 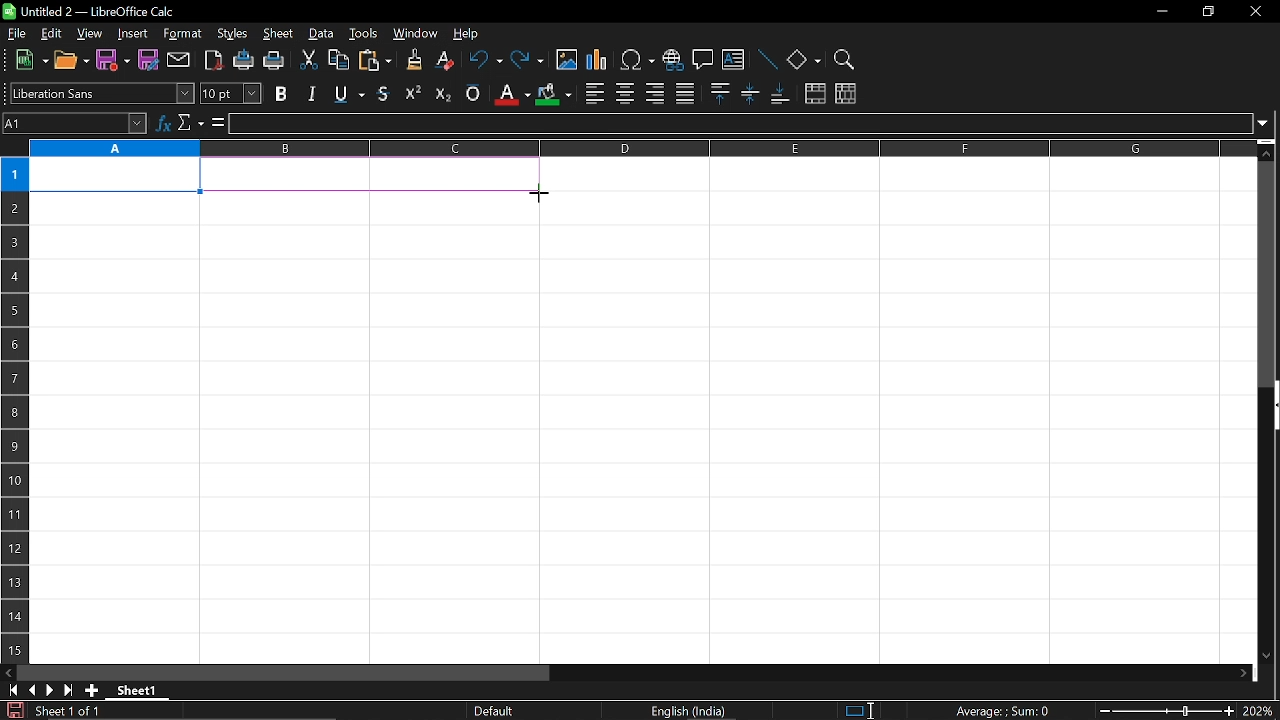 I want to click on print, so click(x=275, y=61).